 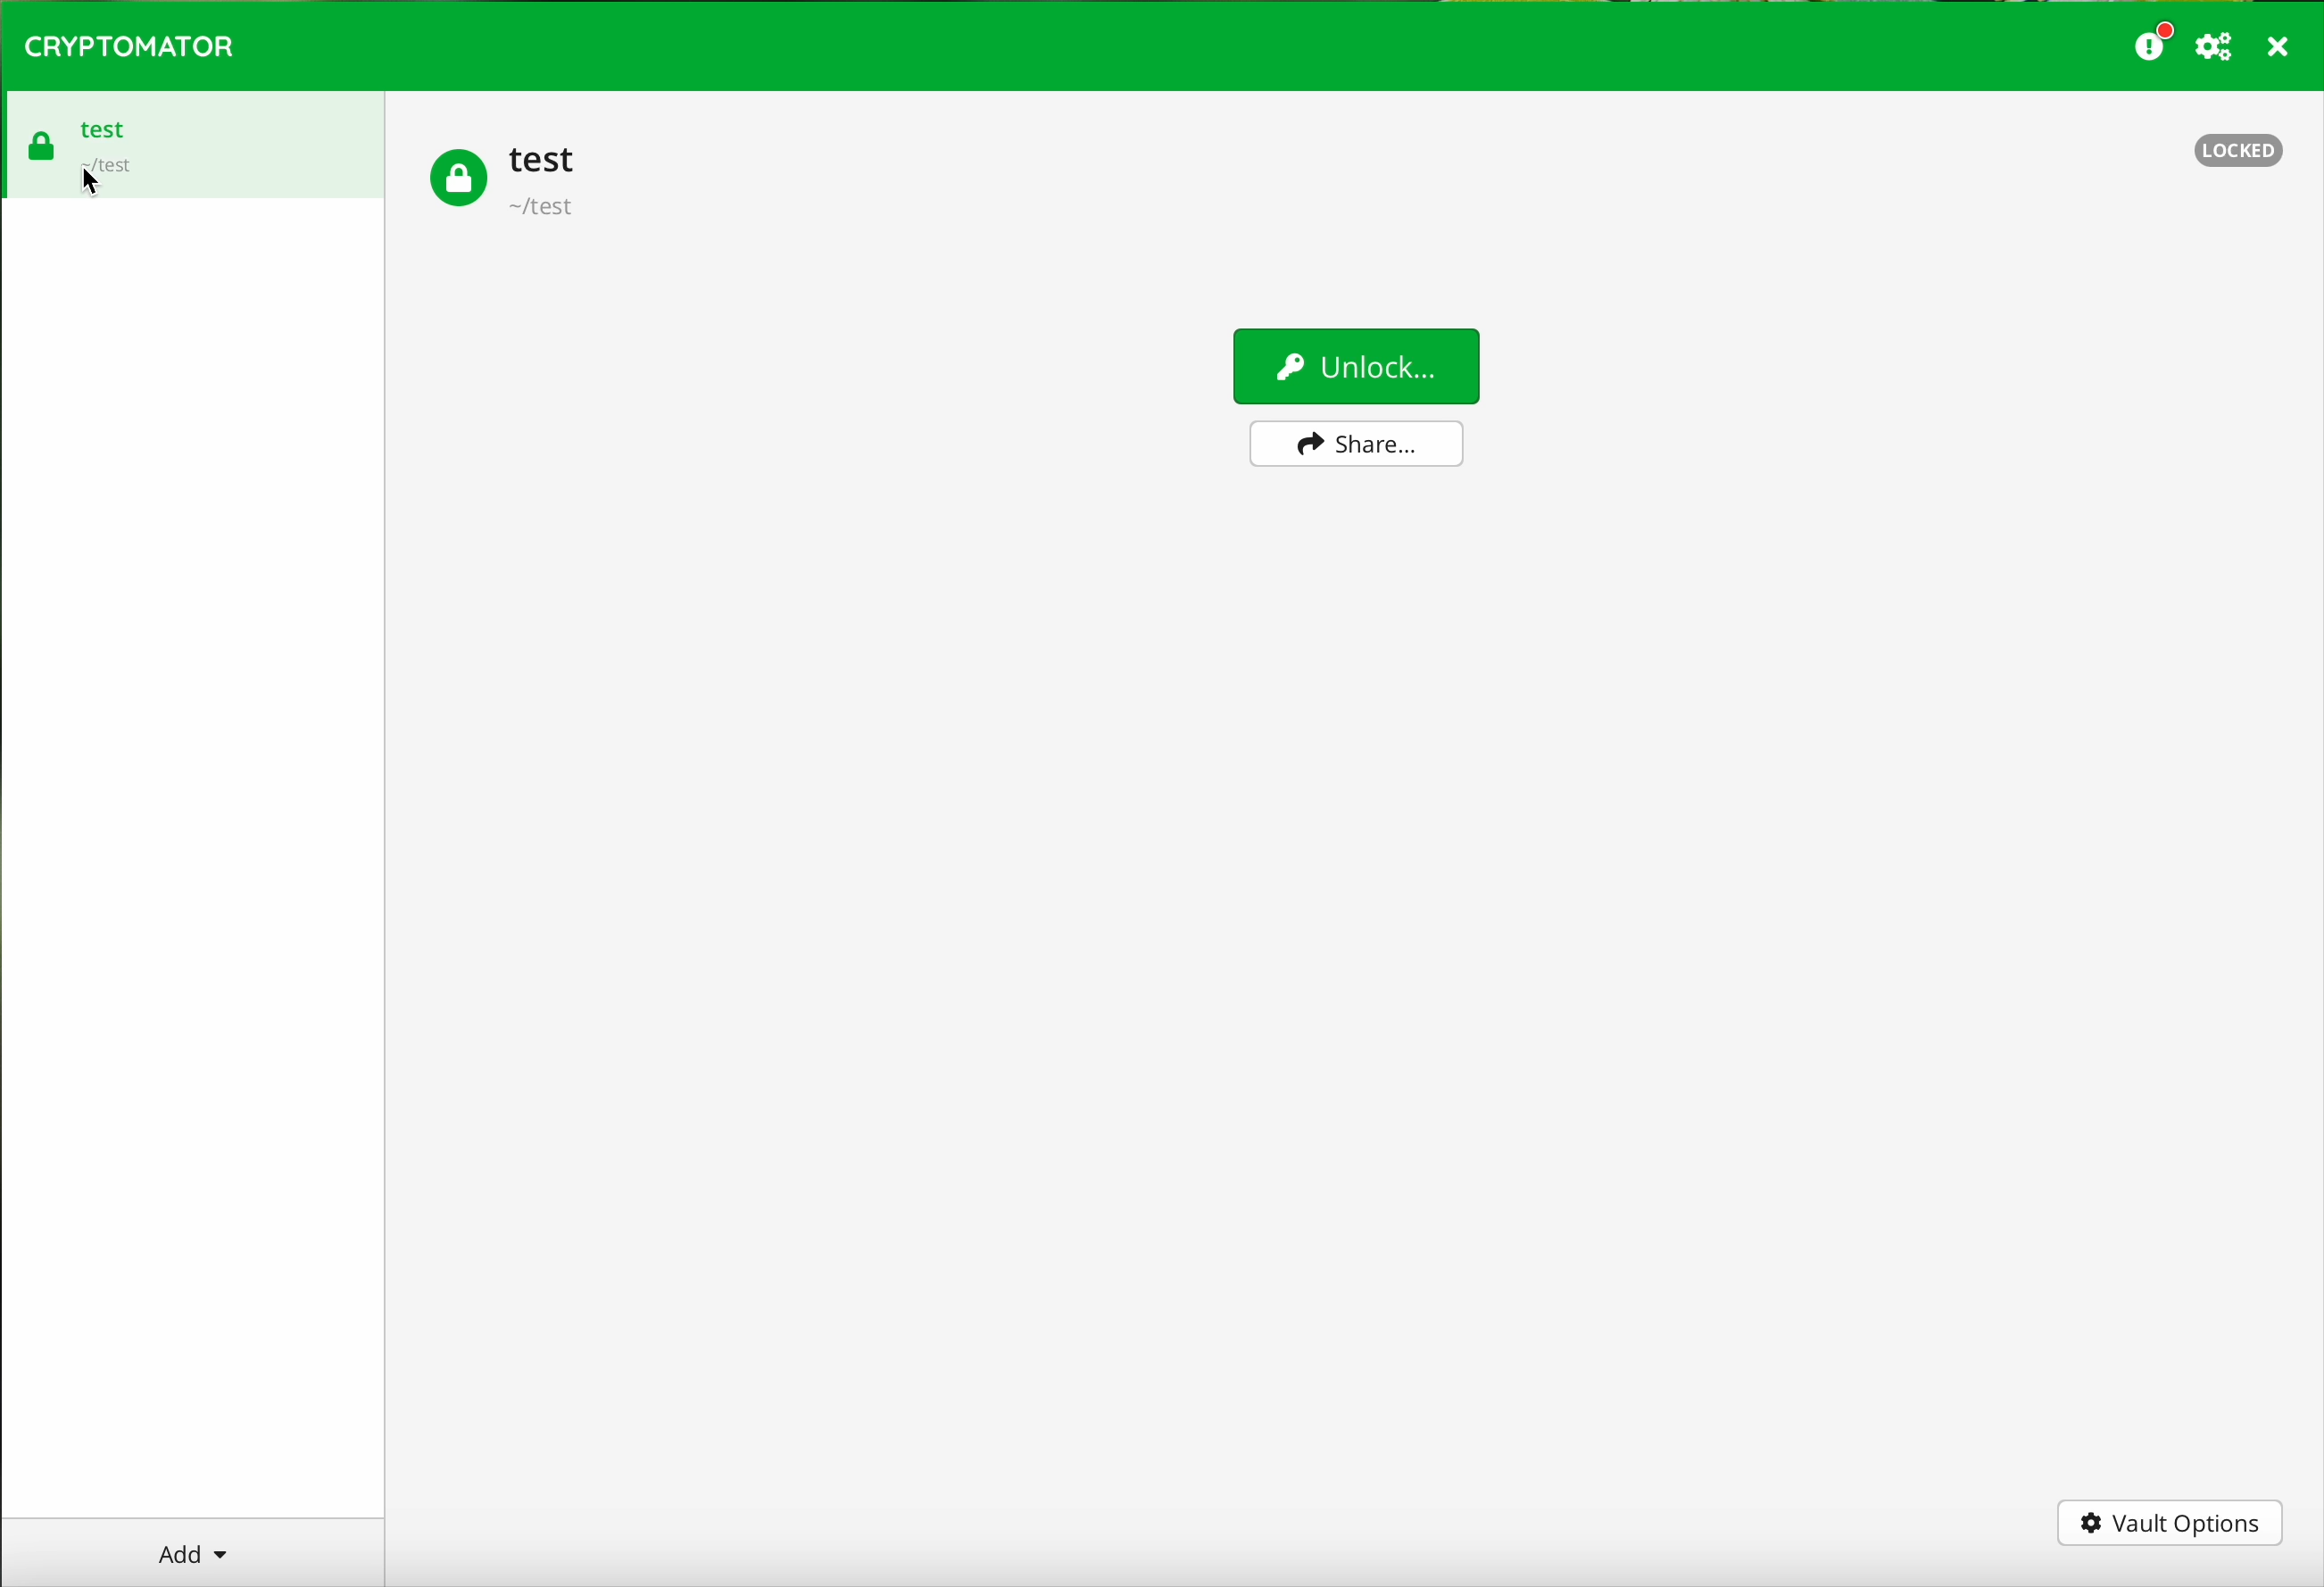 What do you see at coordinates (2154, 41) in the screenshot?
I see `donate` at bounding box center [2154, 41].